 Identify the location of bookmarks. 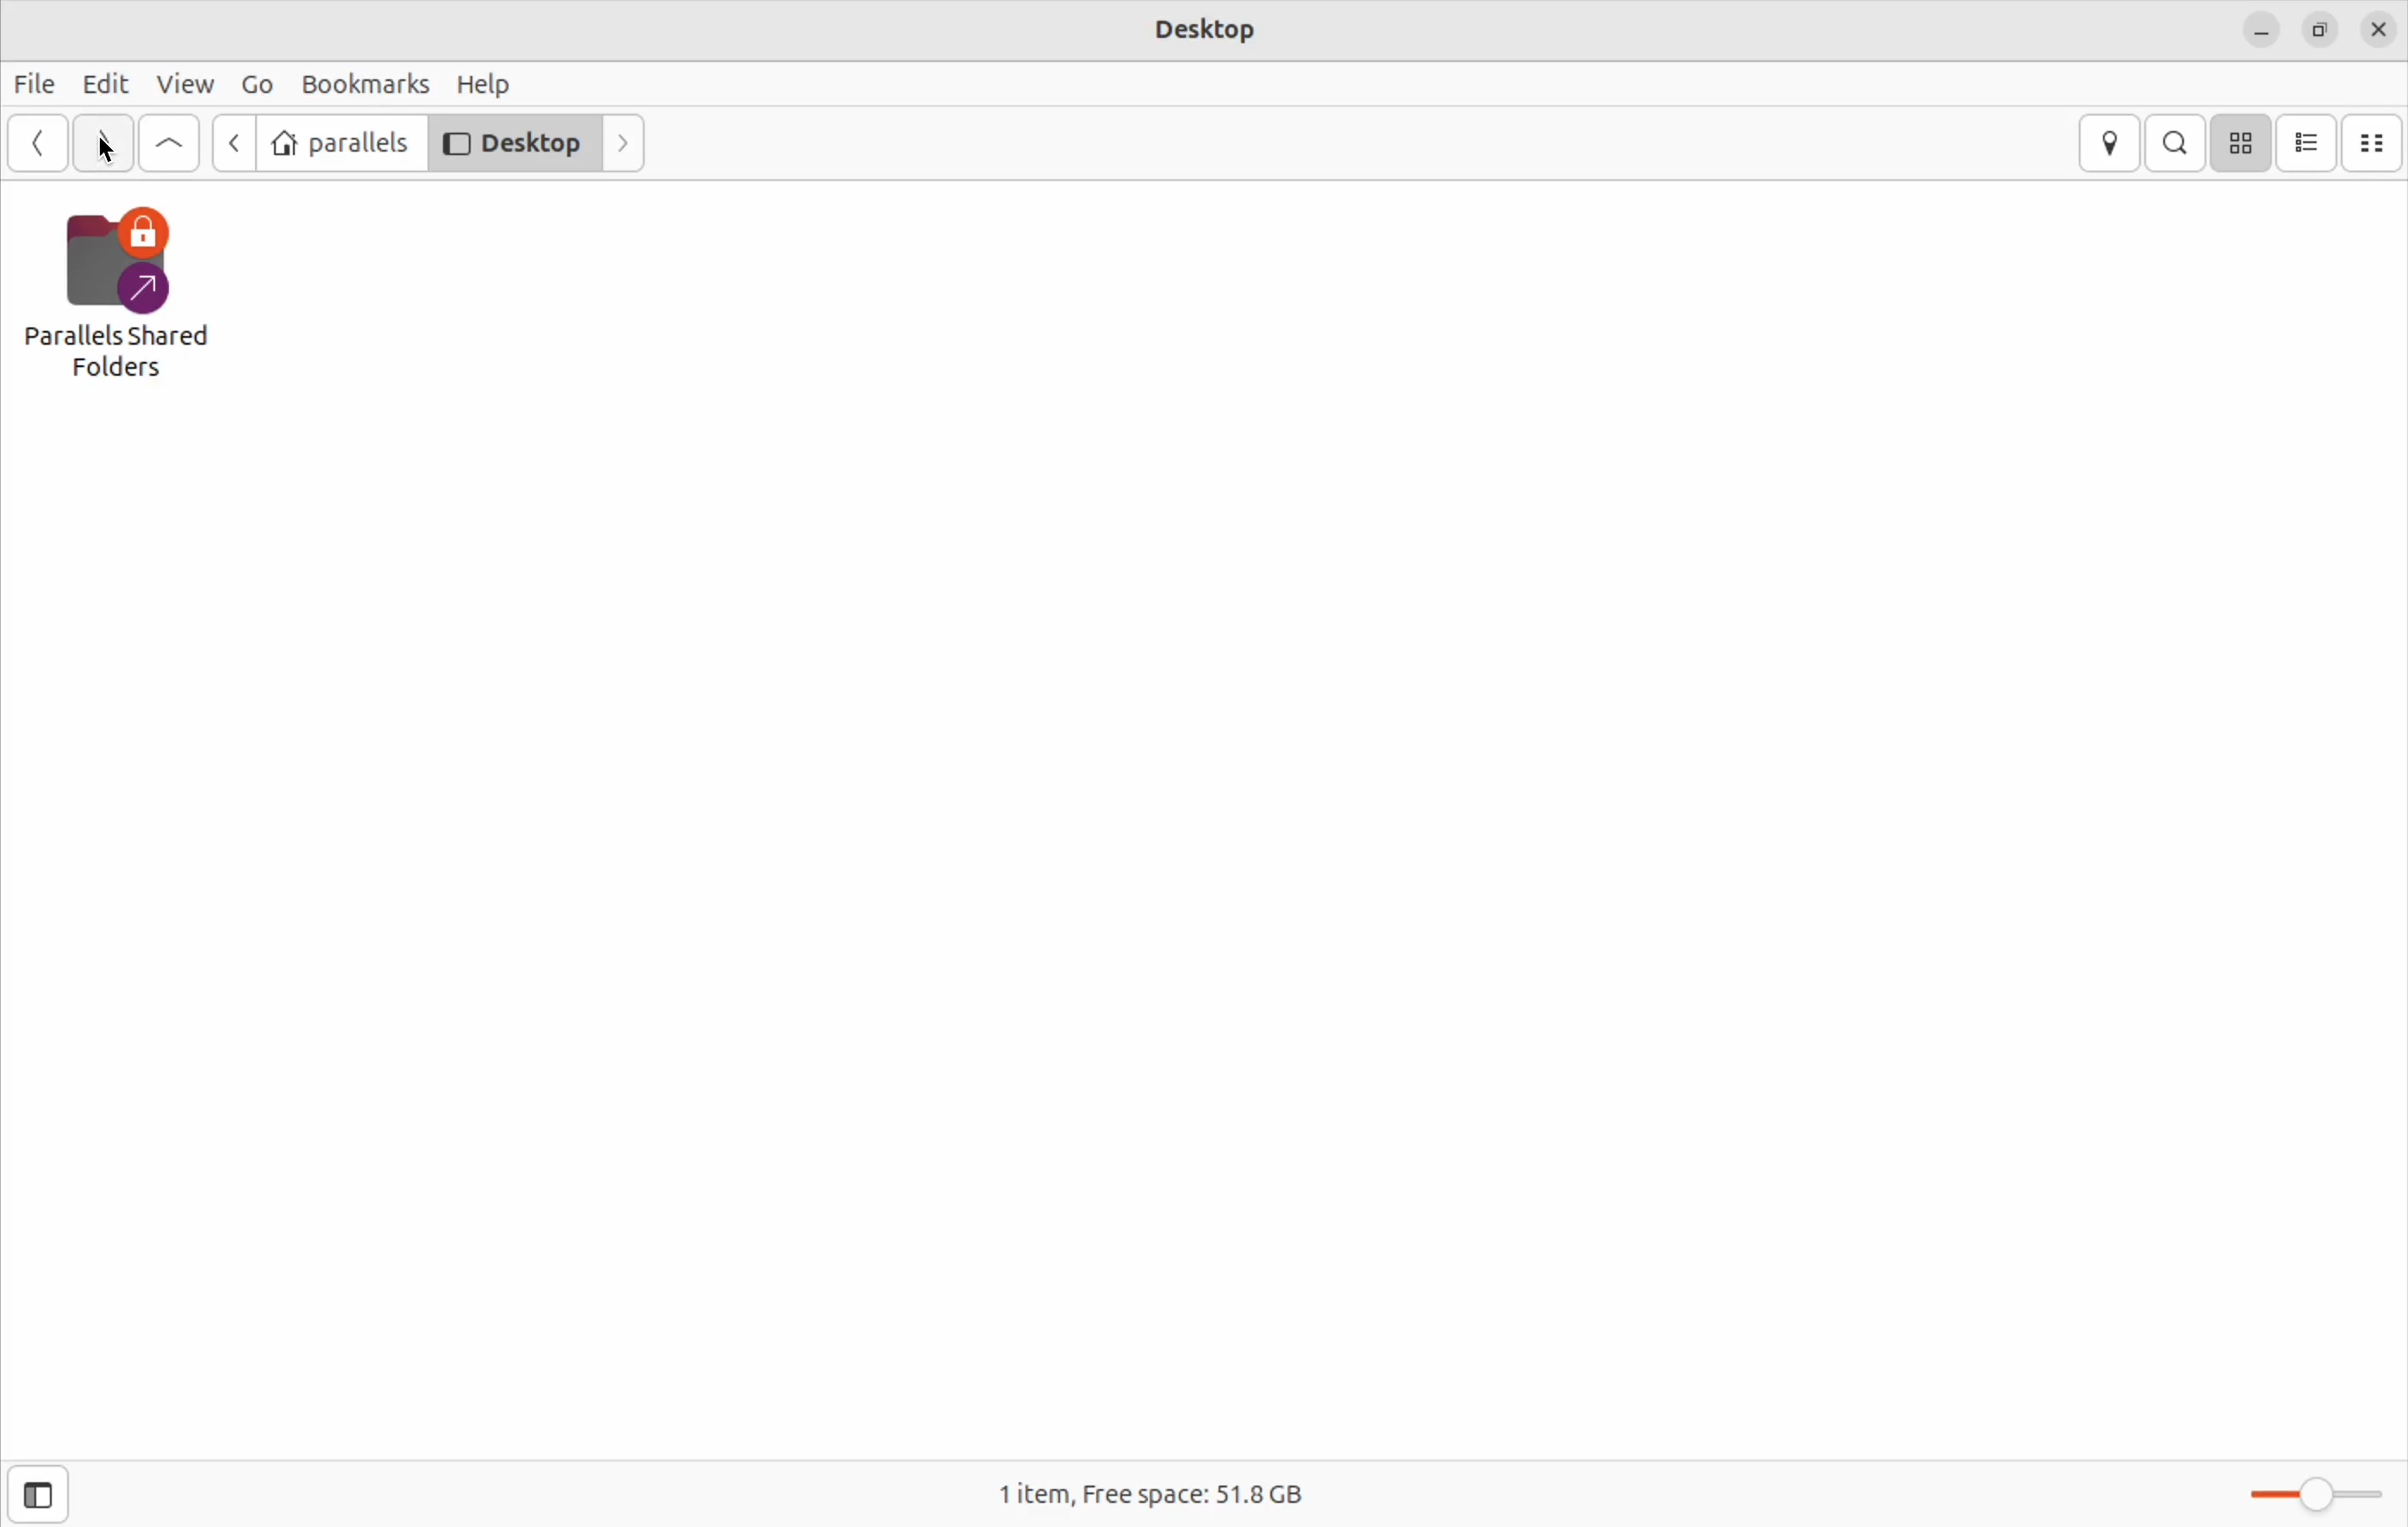
(366, 81).